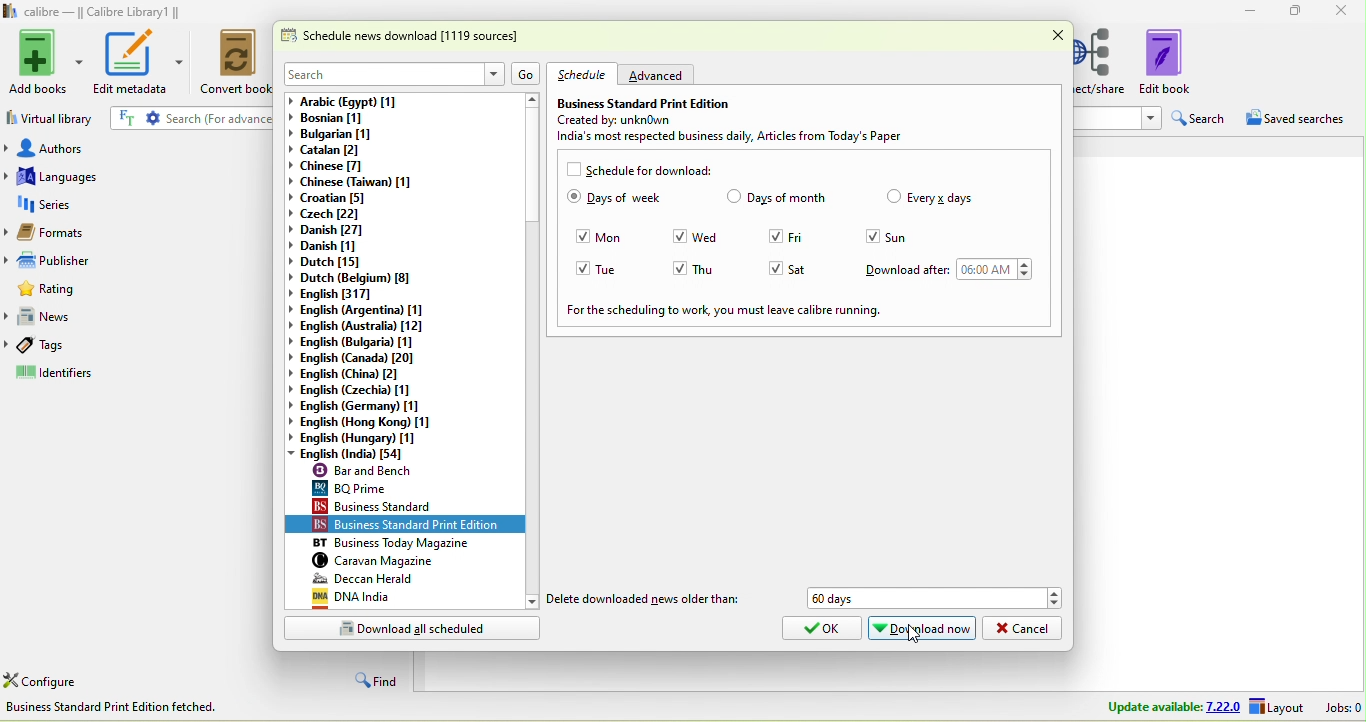  I want to click on edit metadata options, so click(181, 61).